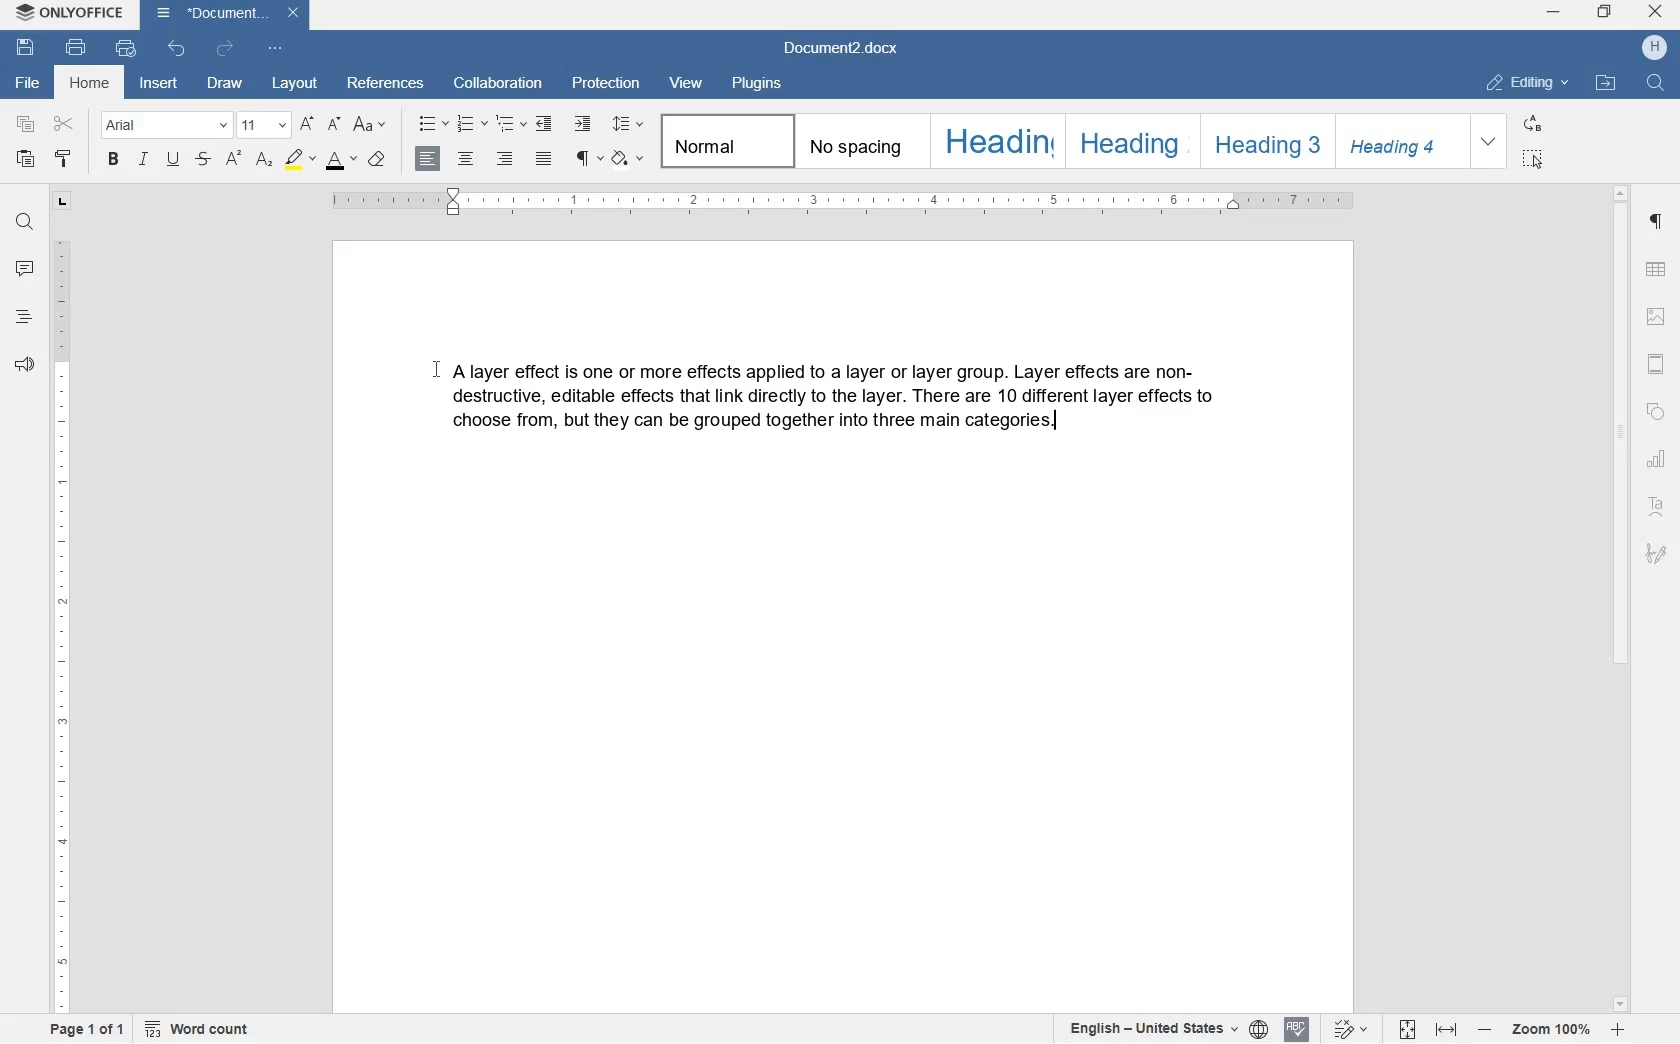  Describe the element at coordinates (847, 51) in the screenshot. I see `file name` at that location.